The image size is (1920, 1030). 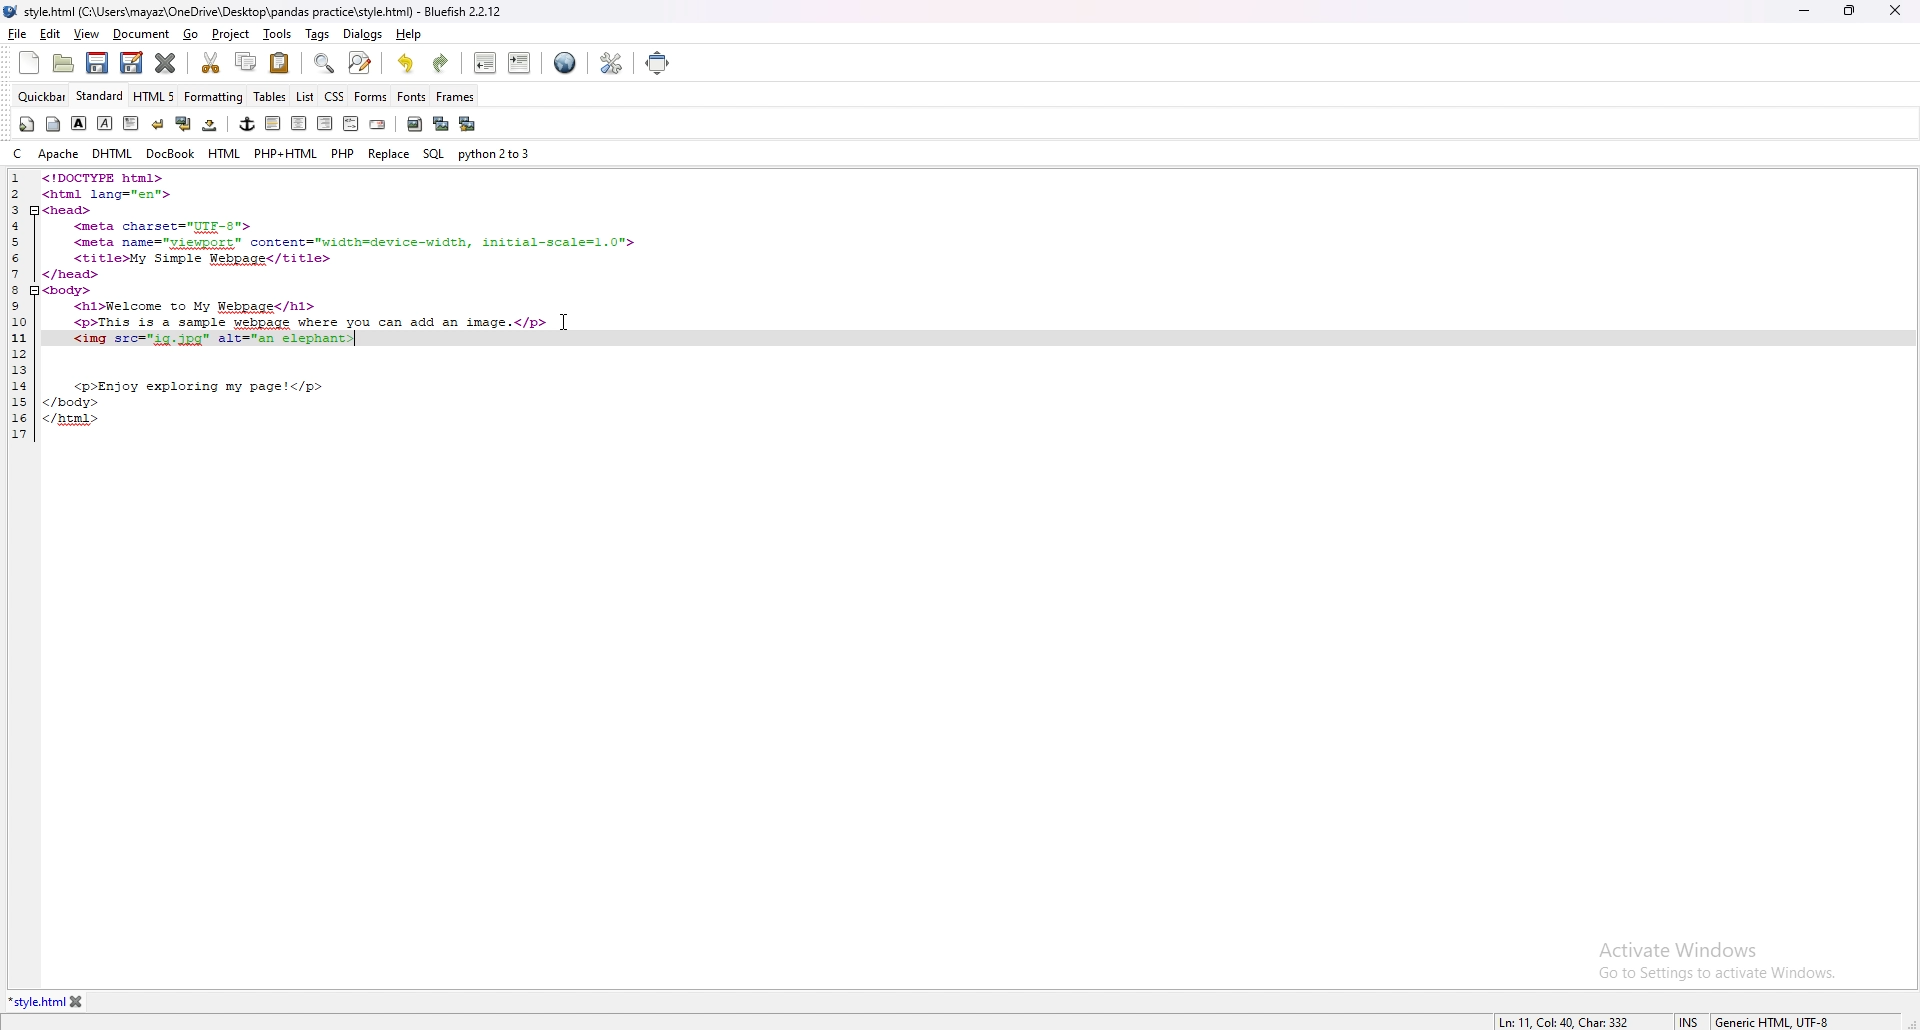 What do you see at coordinates (49, 34) in the screenshot?
I see `edit` at bounding box center [49, 34].